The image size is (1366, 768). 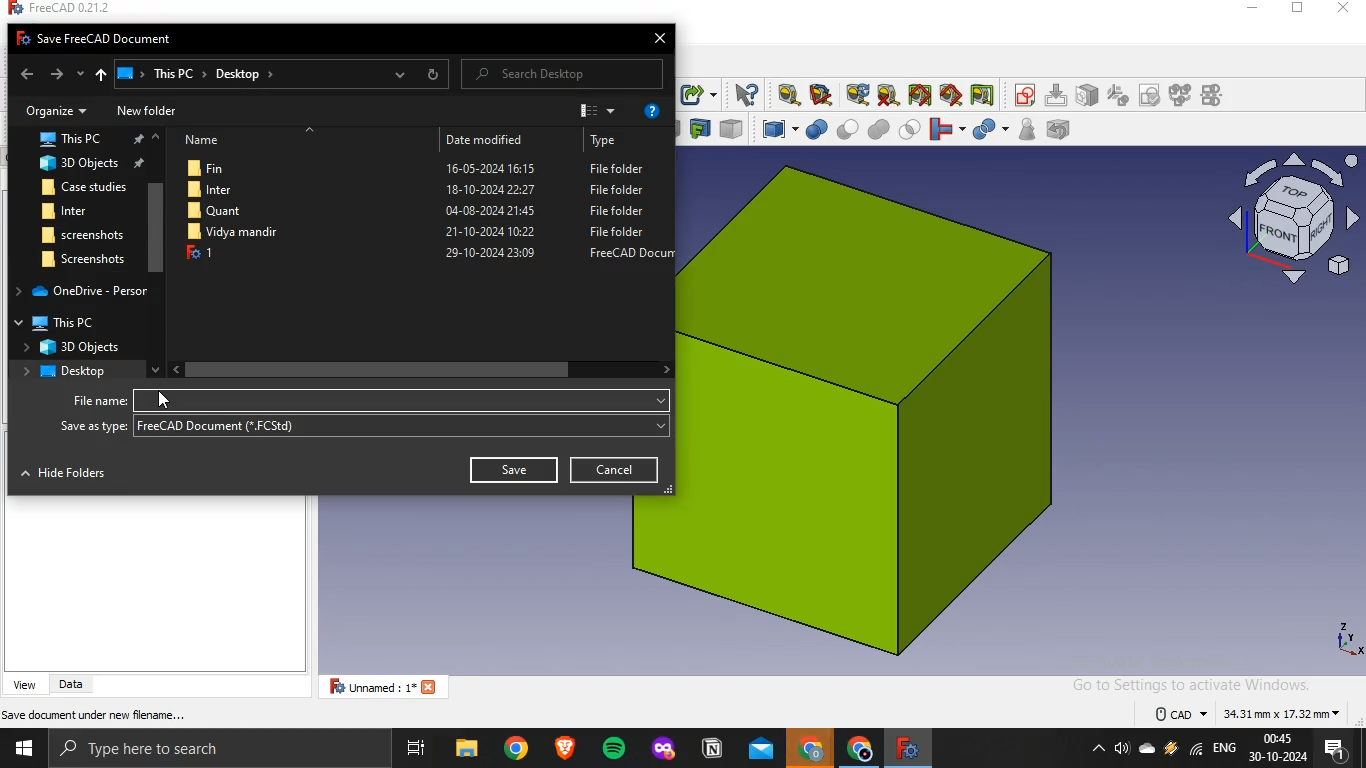 I want to click on toggle all, so click(x=919, y=95).